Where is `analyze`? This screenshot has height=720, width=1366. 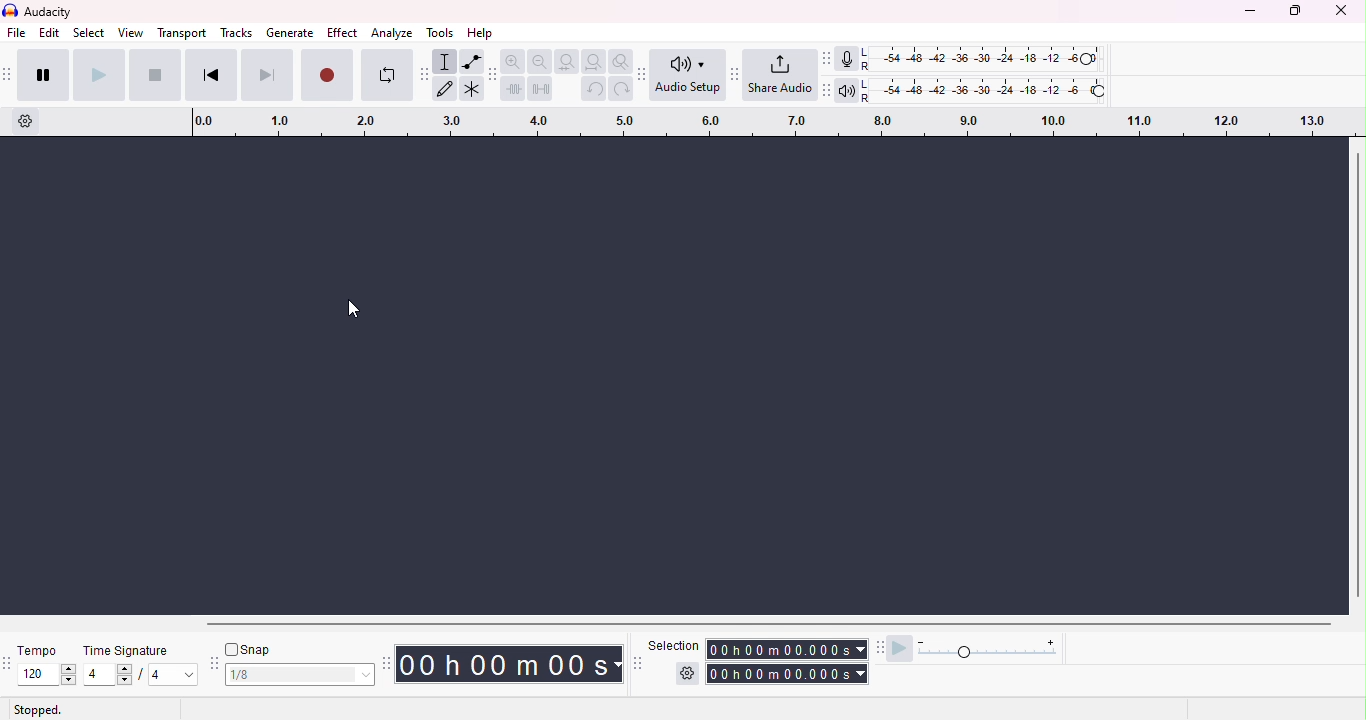
analyze is located at coordinates (390, 32).